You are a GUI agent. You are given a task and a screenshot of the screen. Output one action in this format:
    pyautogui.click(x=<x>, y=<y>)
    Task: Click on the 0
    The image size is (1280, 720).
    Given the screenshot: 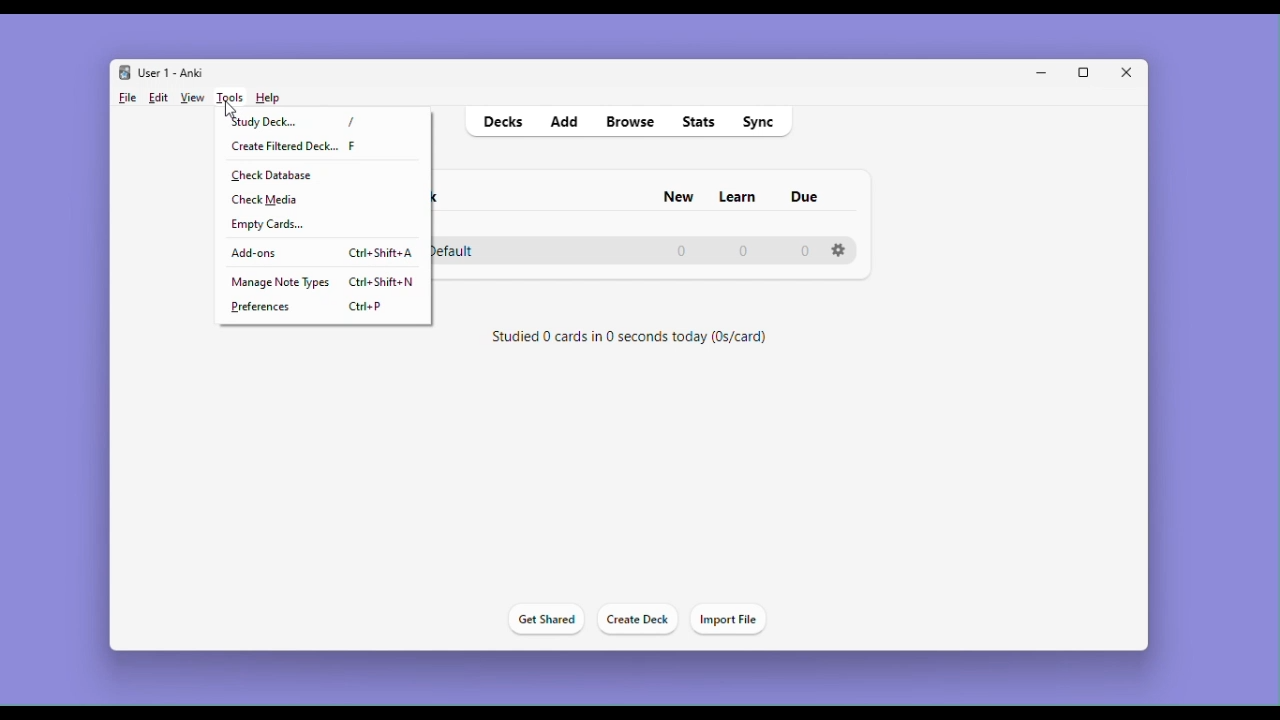 What is the action you would take?
    pyautogui.click(x=687, y=253)
    